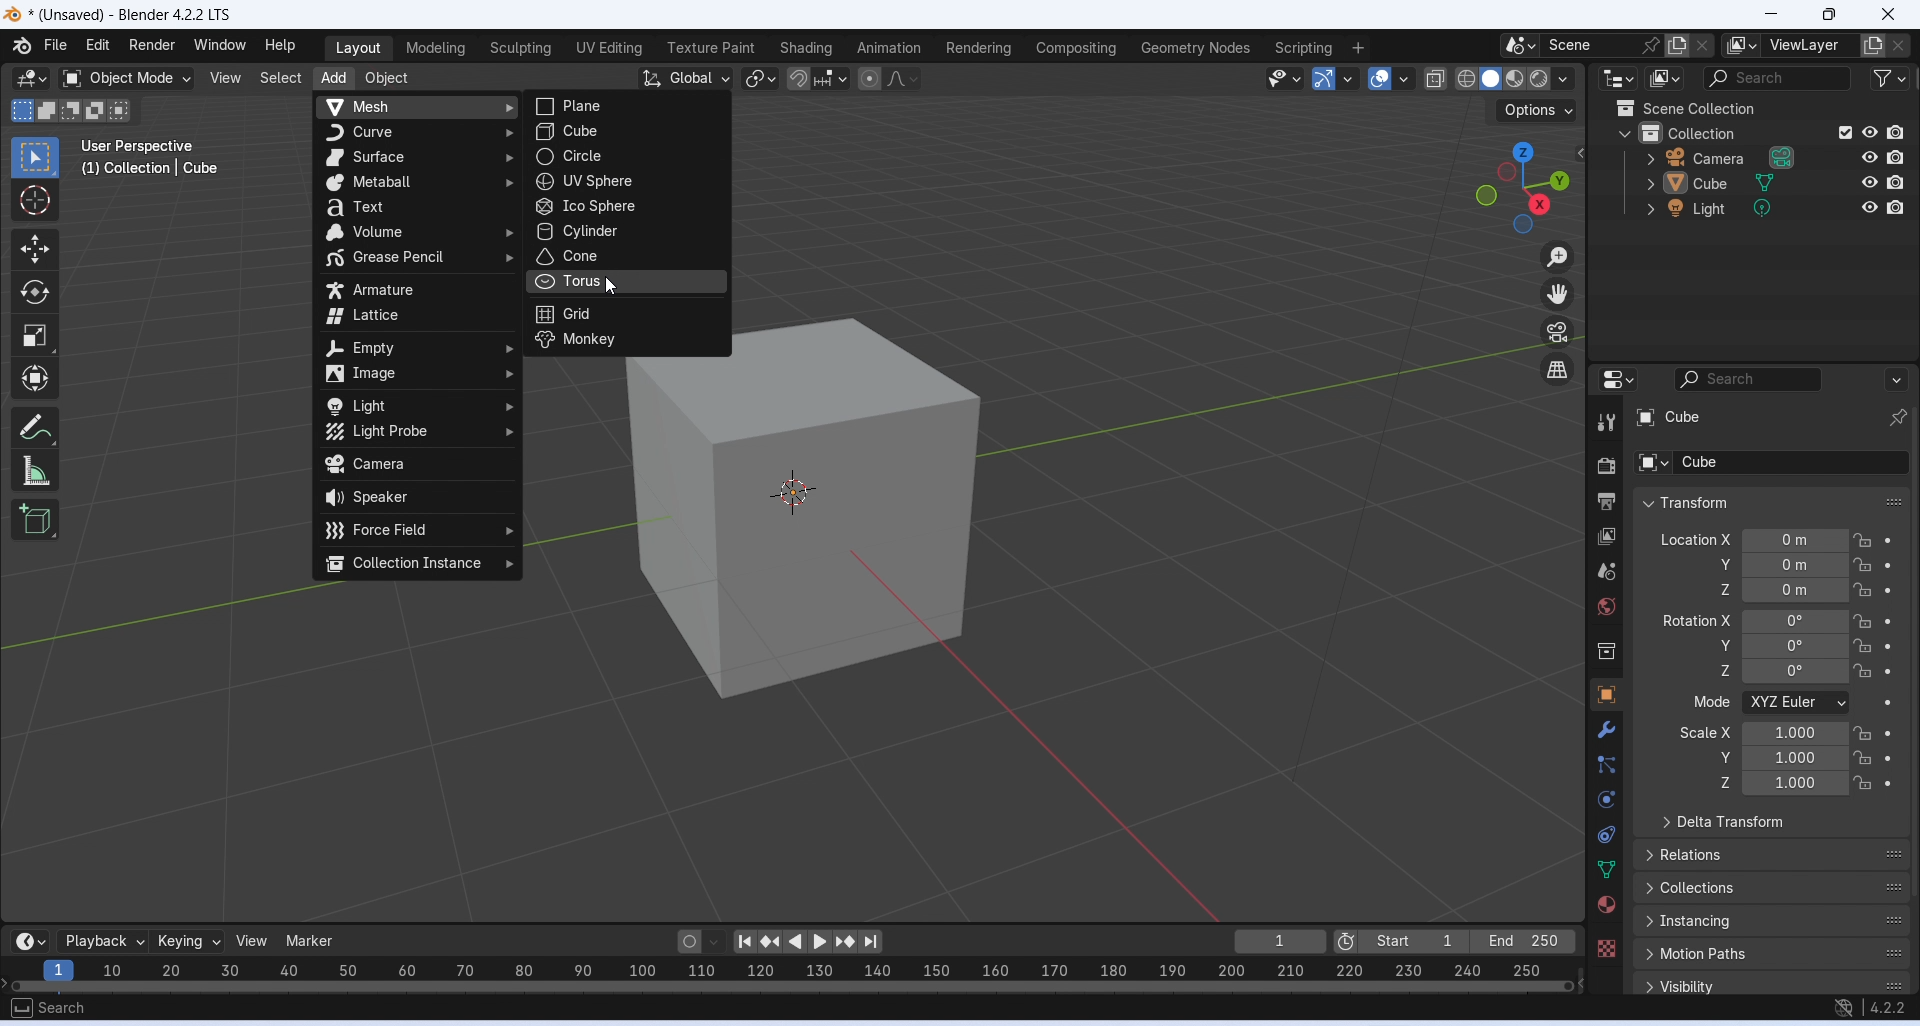  Describe the element at coordinates (884, 78) in the screenshot. I see `Proportional Editing ` at that location.